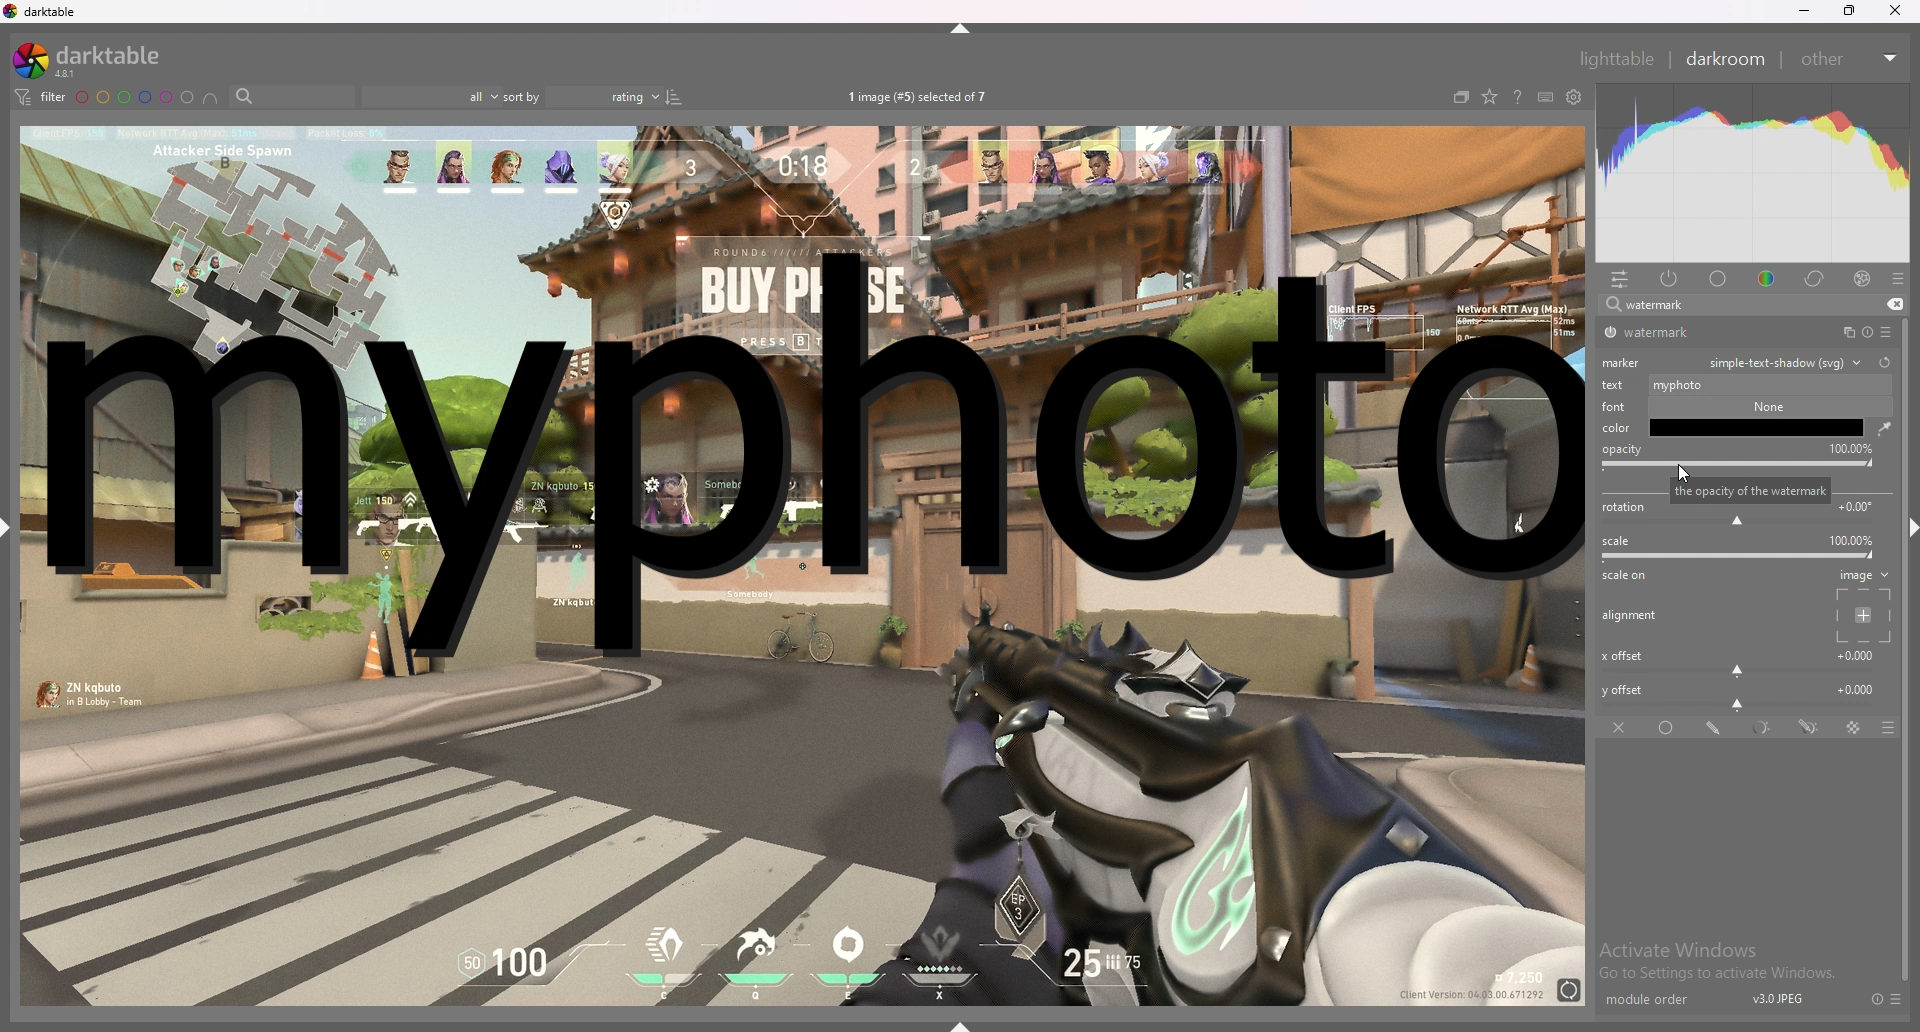 The height and width of the screenshot is (1032, 1920). Describe the element at coordinates (1876, 999) in the screenshot. I see `reset` at that location.